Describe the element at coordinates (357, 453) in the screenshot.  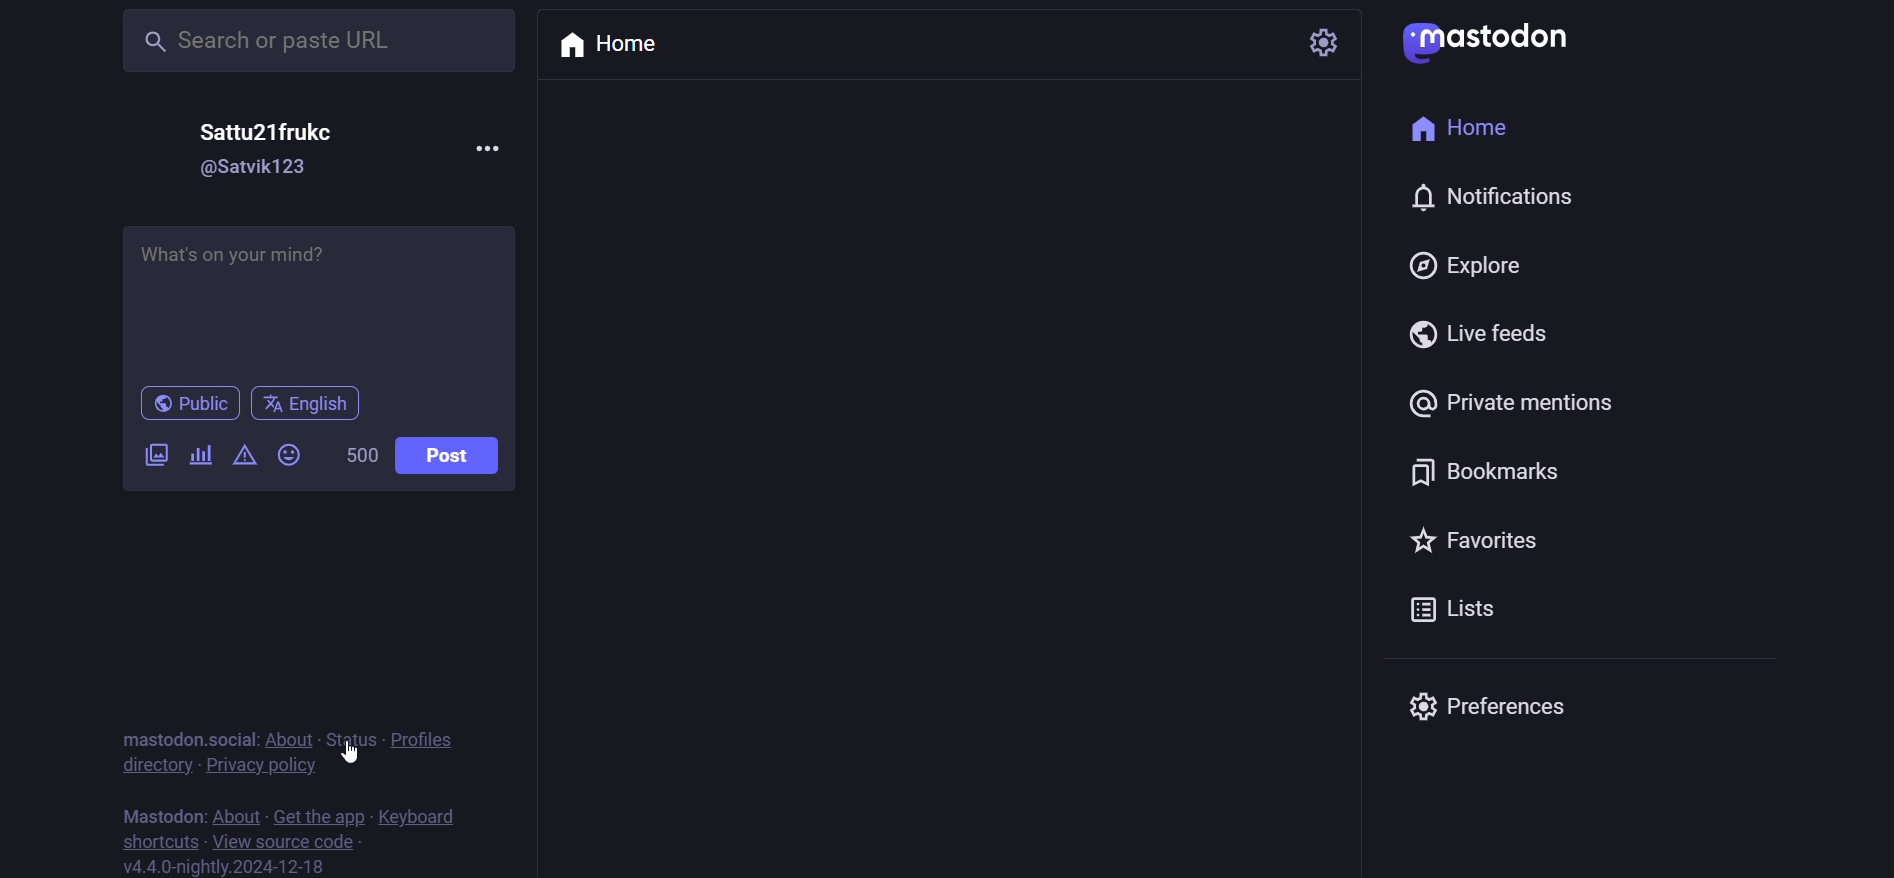
I see `word limit` at that location.